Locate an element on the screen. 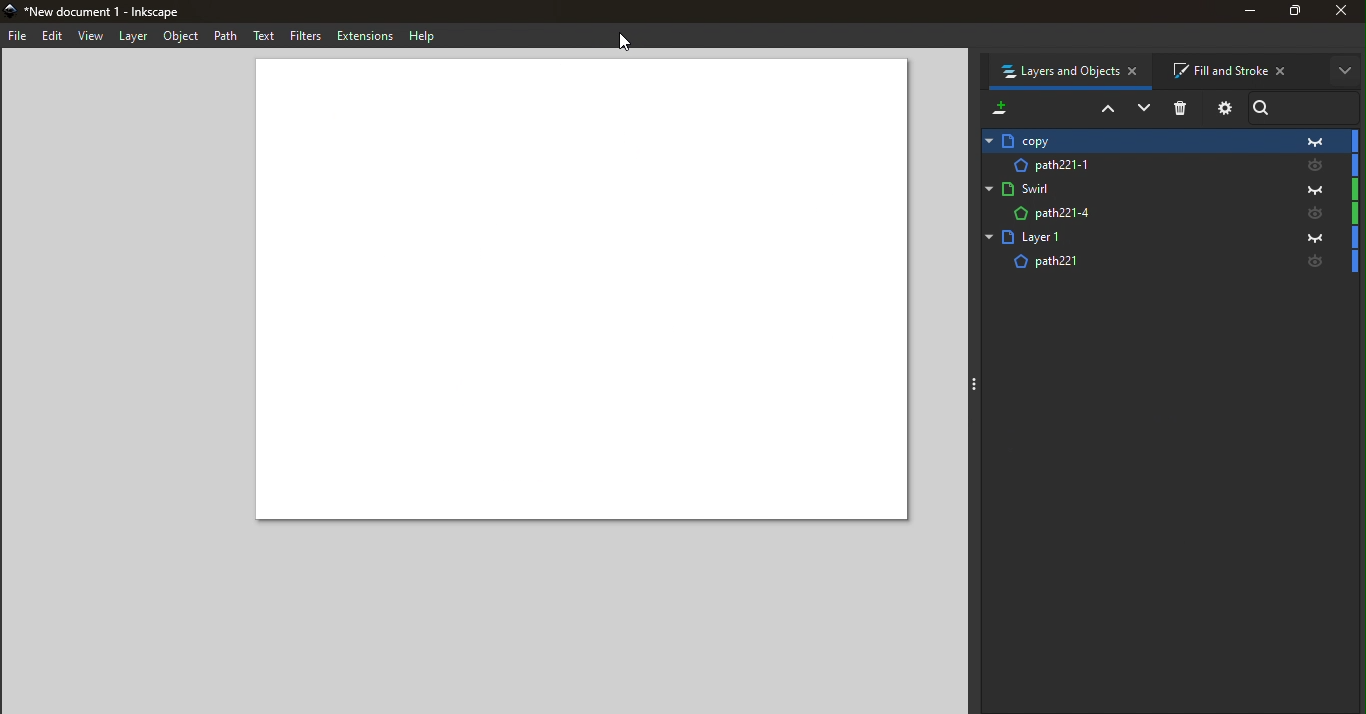 This screenshot has width=1366, height=714. Maximize is located at coordinates (1298, 14).